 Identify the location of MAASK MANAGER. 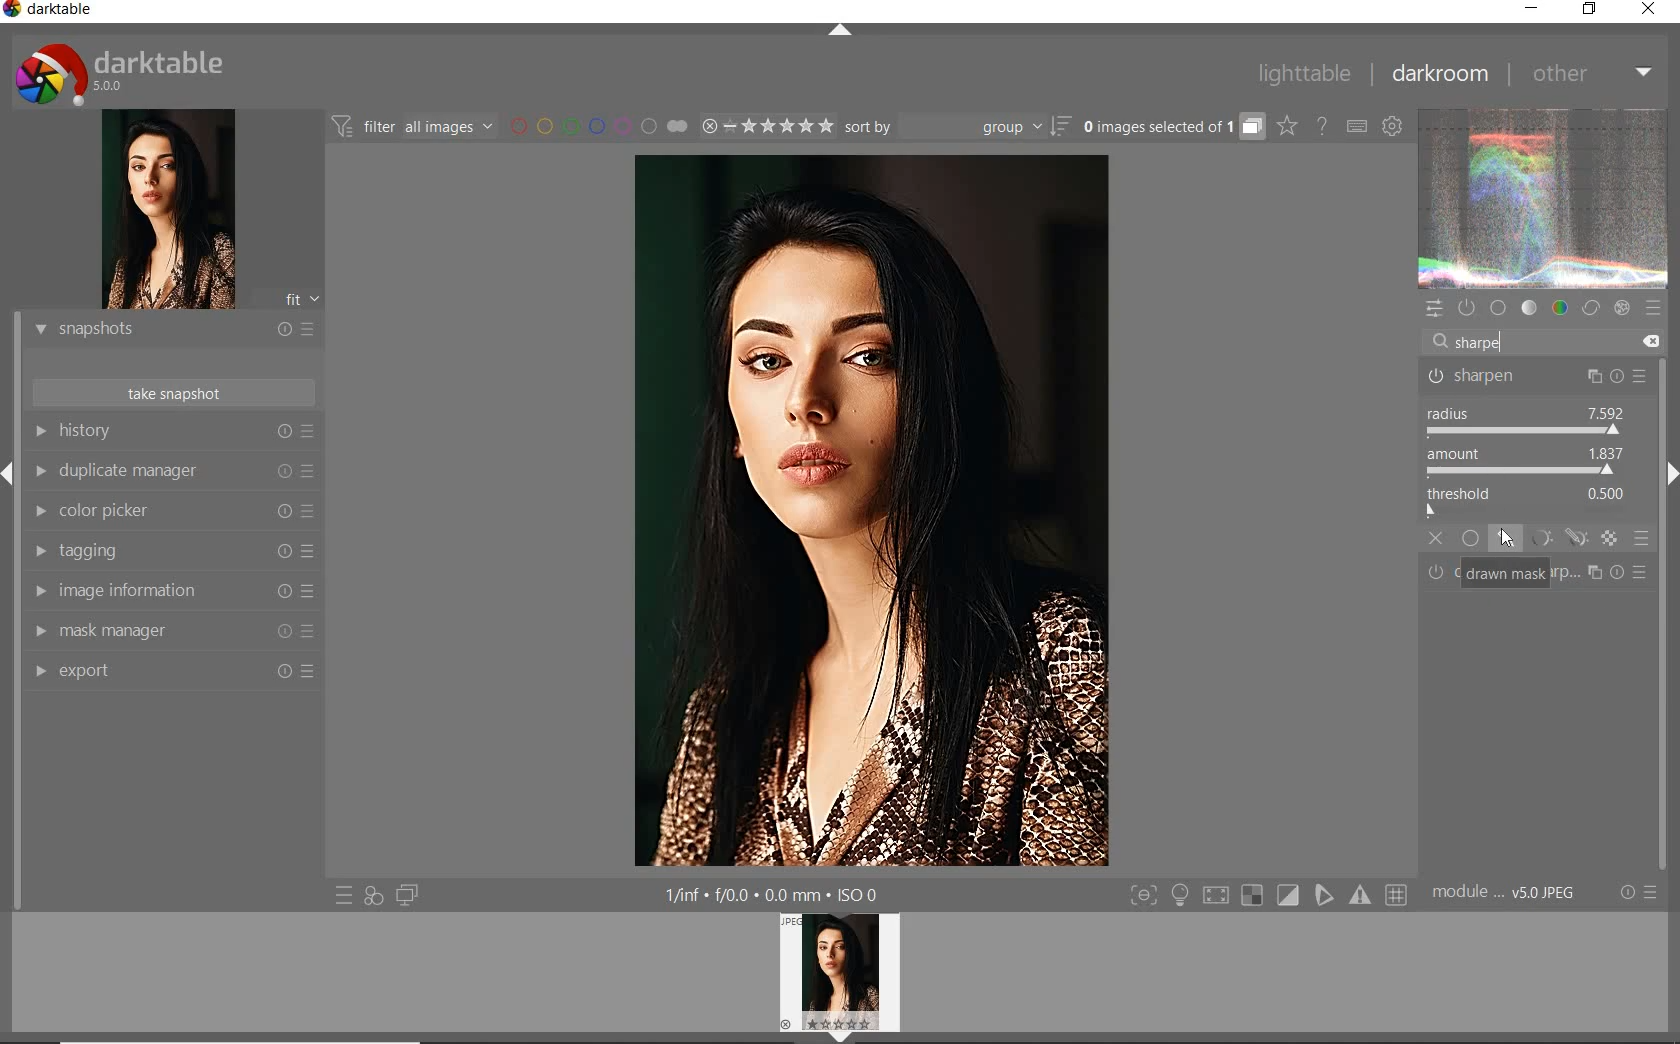
(172, 632).